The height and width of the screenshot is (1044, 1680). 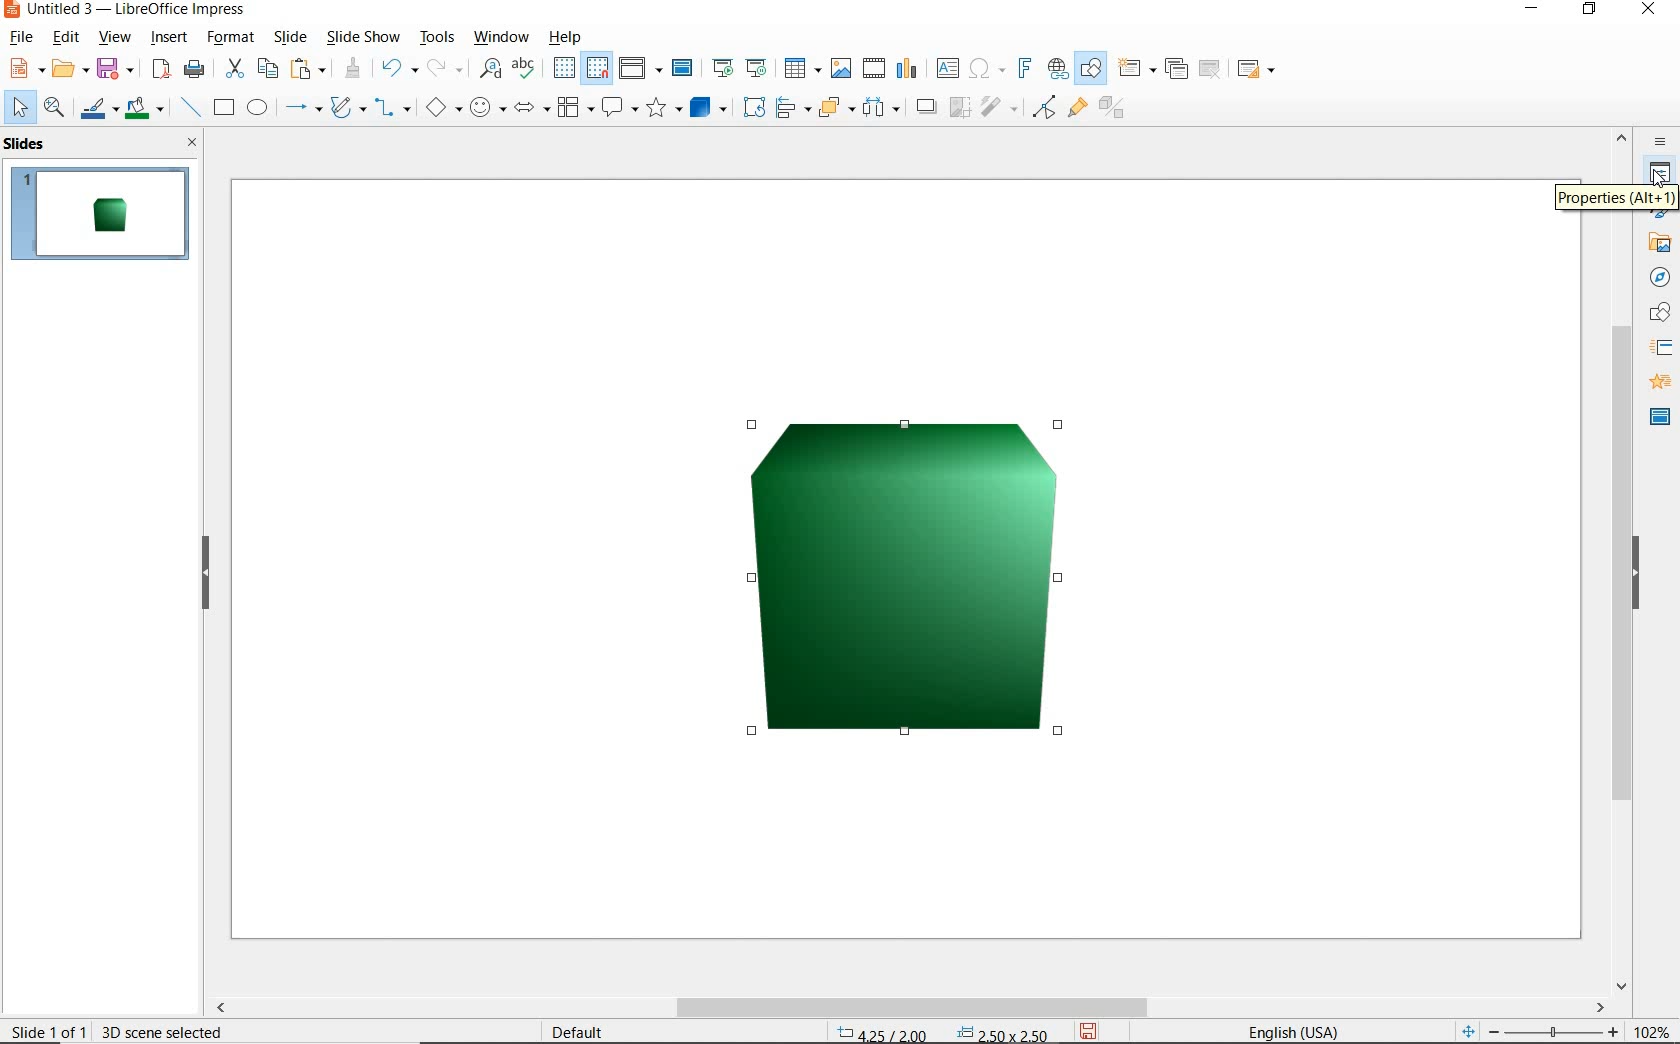 I want to click on lines and arrows, so click(x=303, y=108).